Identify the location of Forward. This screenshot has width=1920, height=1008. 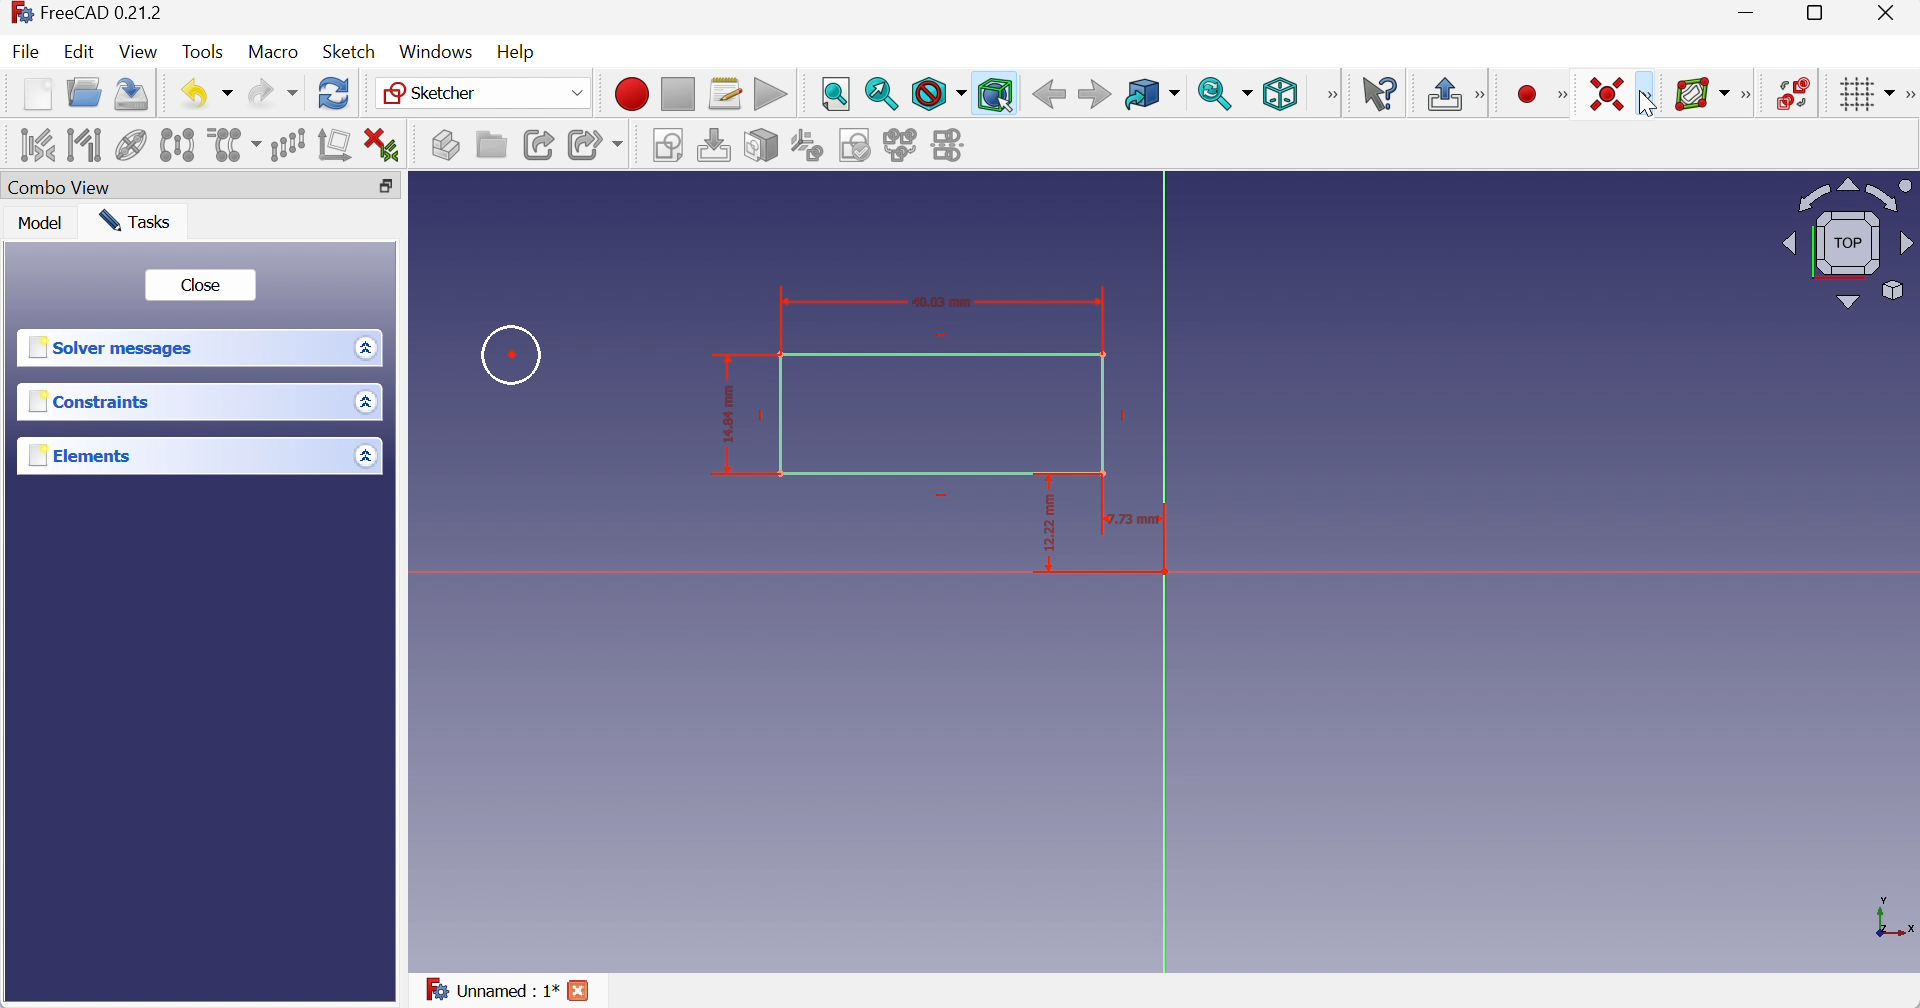
(1095, 95).